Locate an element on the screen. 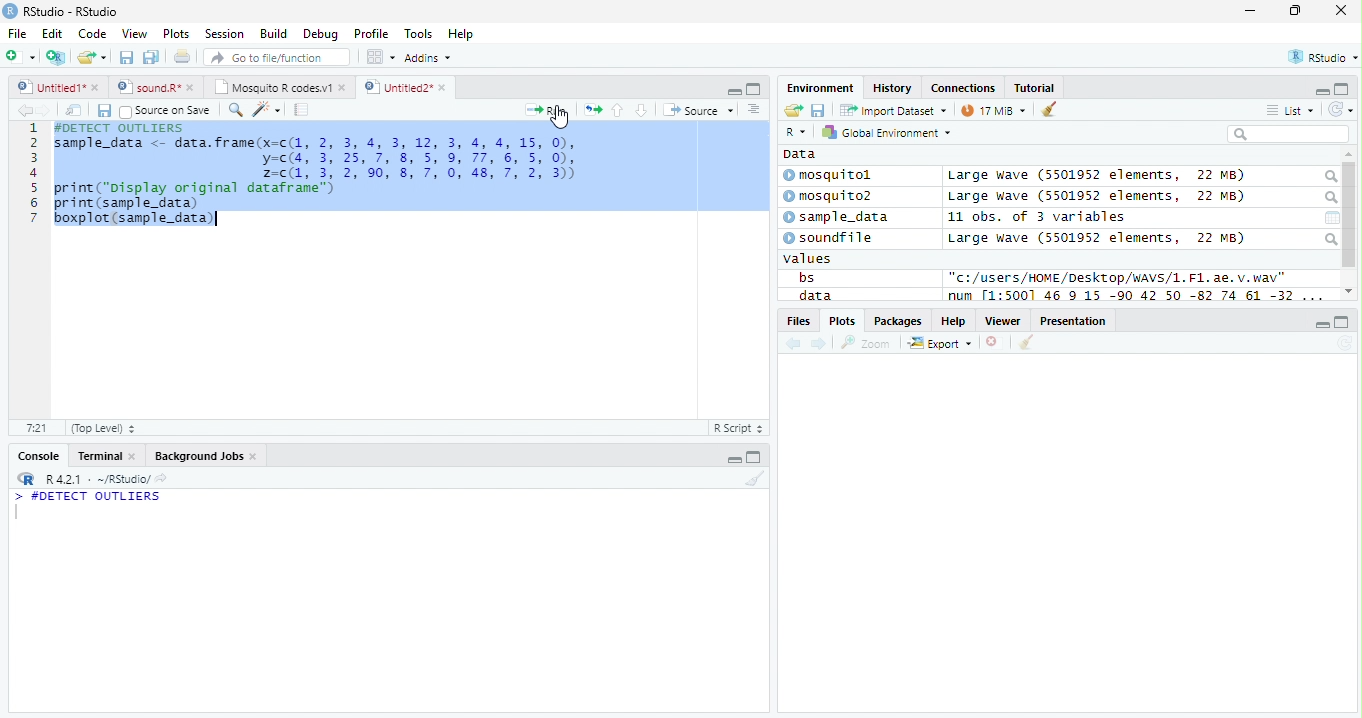 Image resolution: width=1362 pixels, height=718 pixels. values is located at coordinates (808, 259).